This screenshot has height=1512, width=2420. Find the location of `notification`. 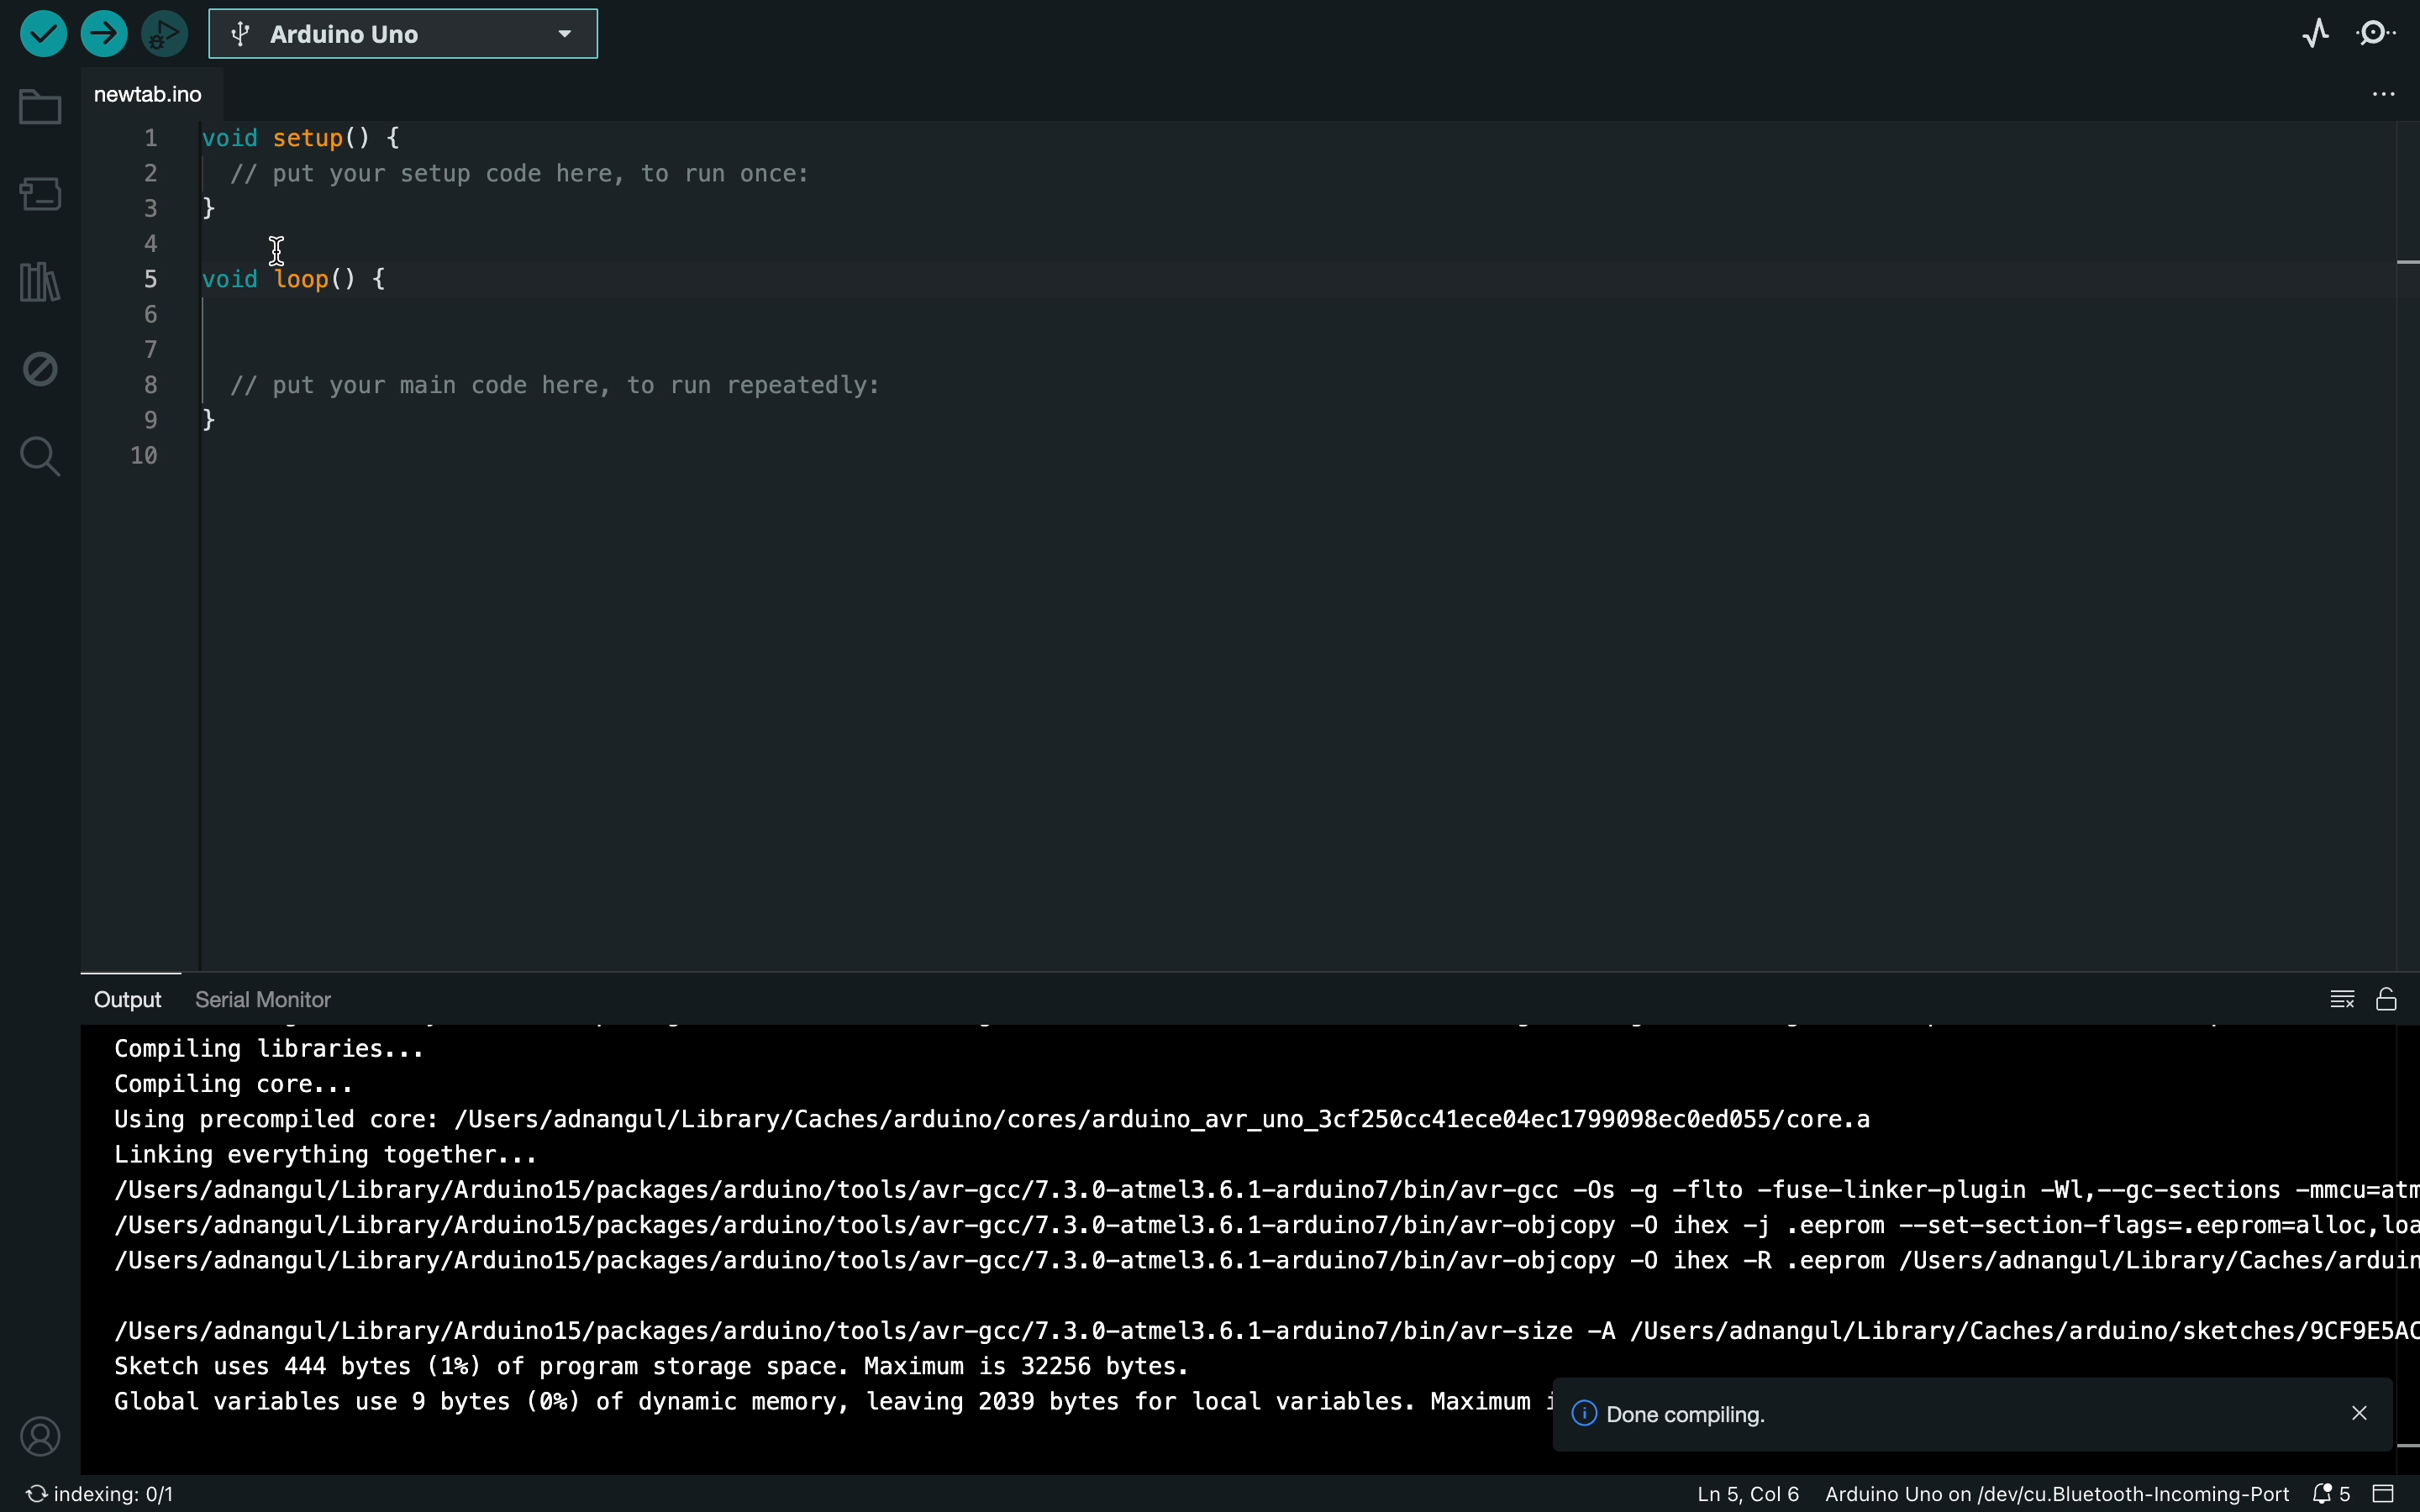

notification is located at coordinates (1971, 1420).